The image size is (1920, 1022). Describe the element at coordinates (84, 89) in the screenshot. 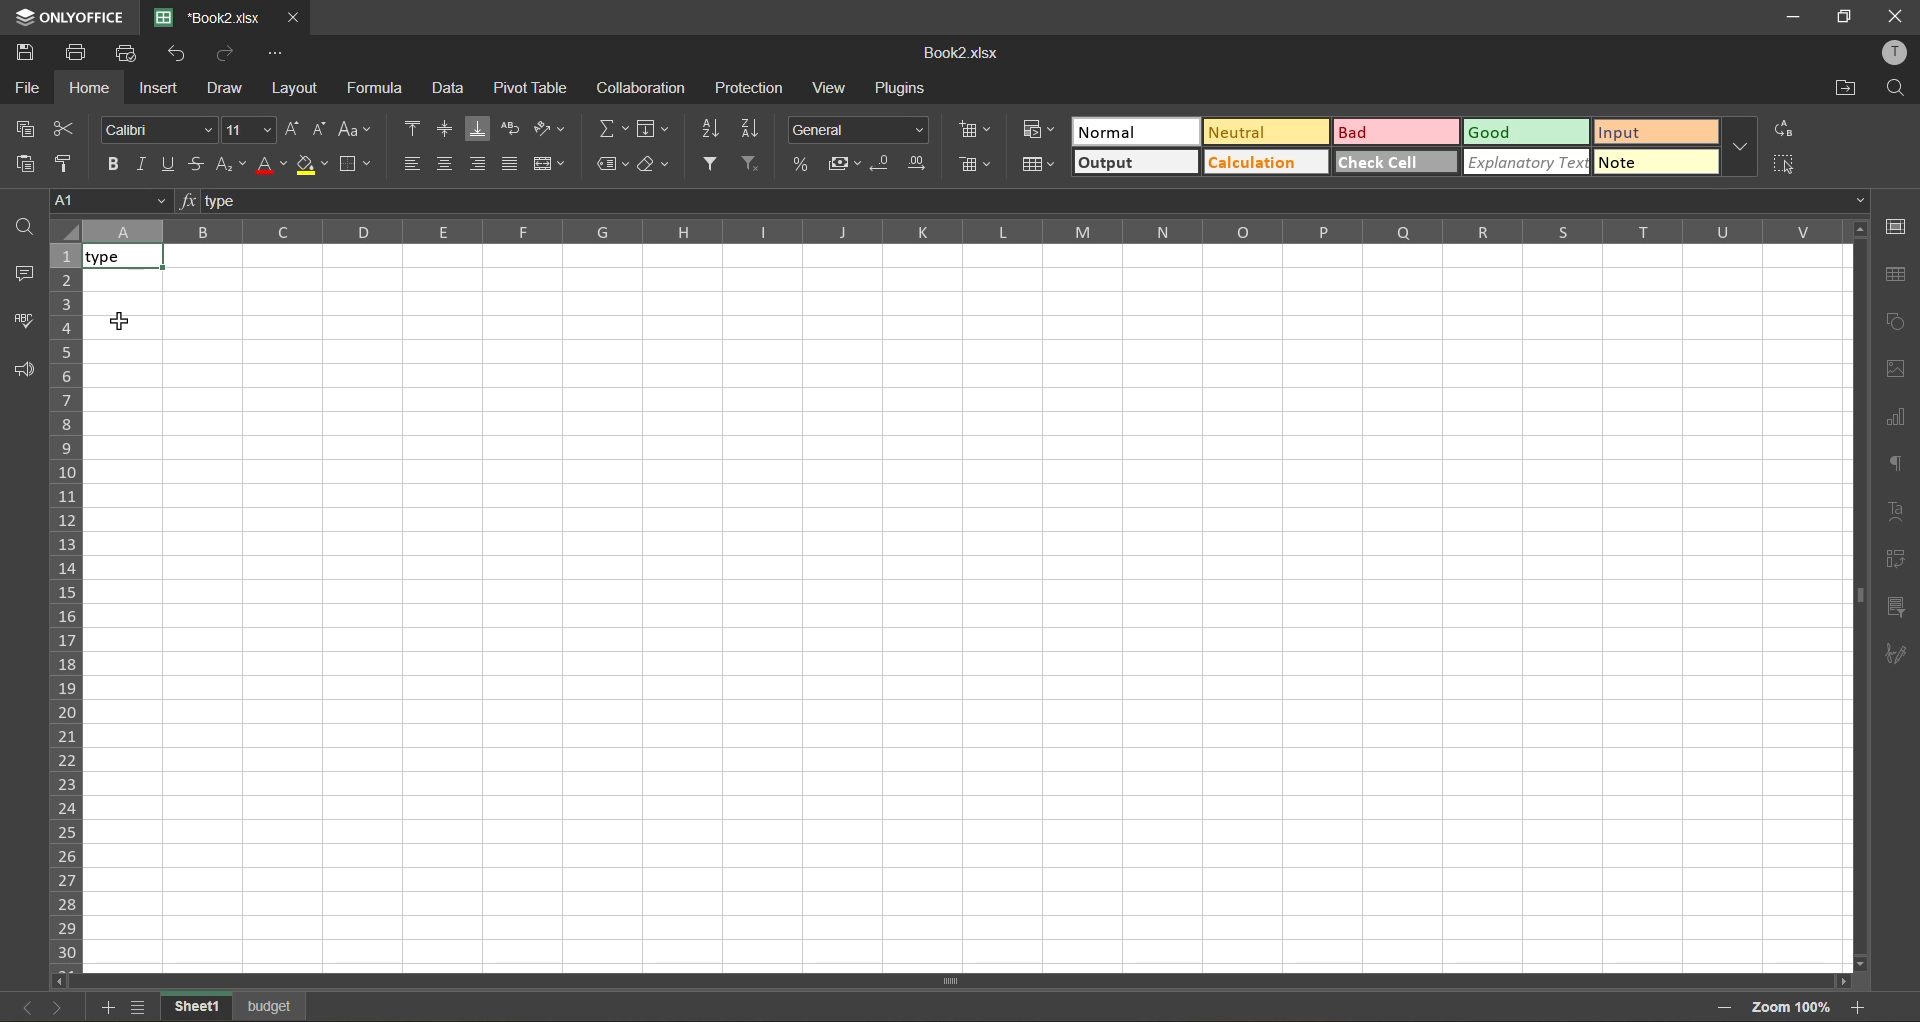

I see `home` at that location.